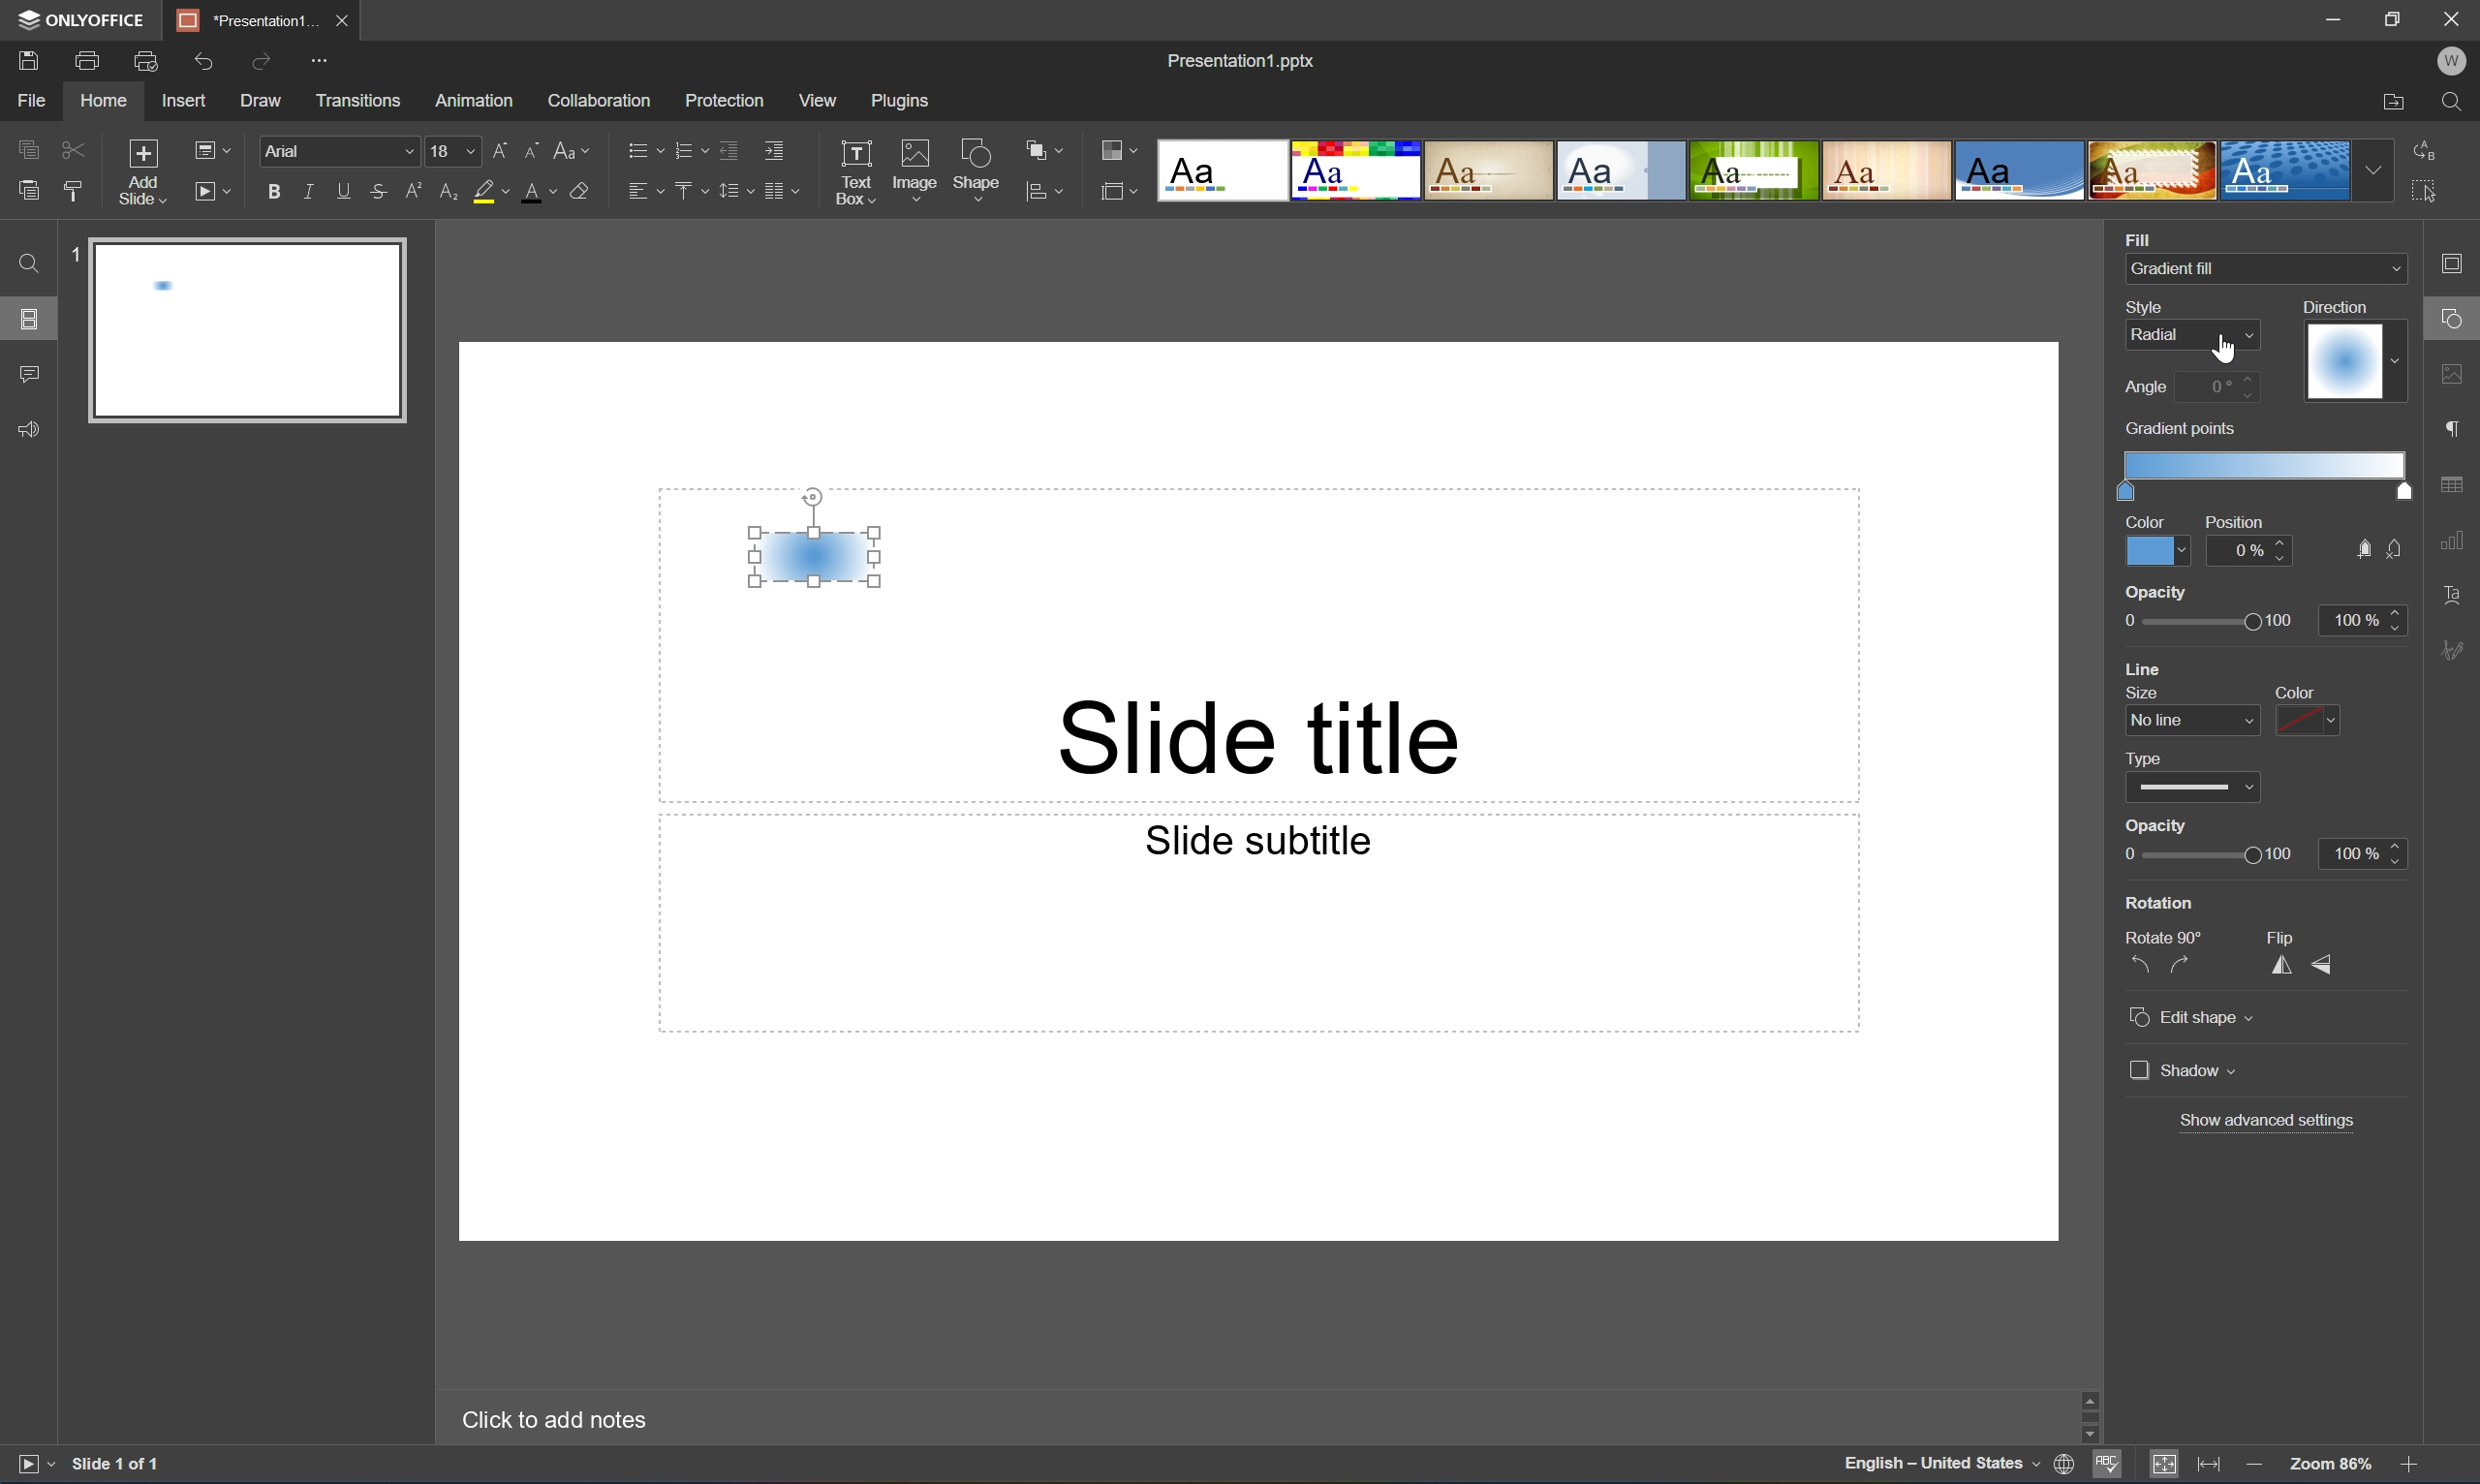 This screenshot has width=2480, height=1484. Describe the element at coordinates (326, 58) in the screenshot. I see `Customize quick access toolbar` at that location.